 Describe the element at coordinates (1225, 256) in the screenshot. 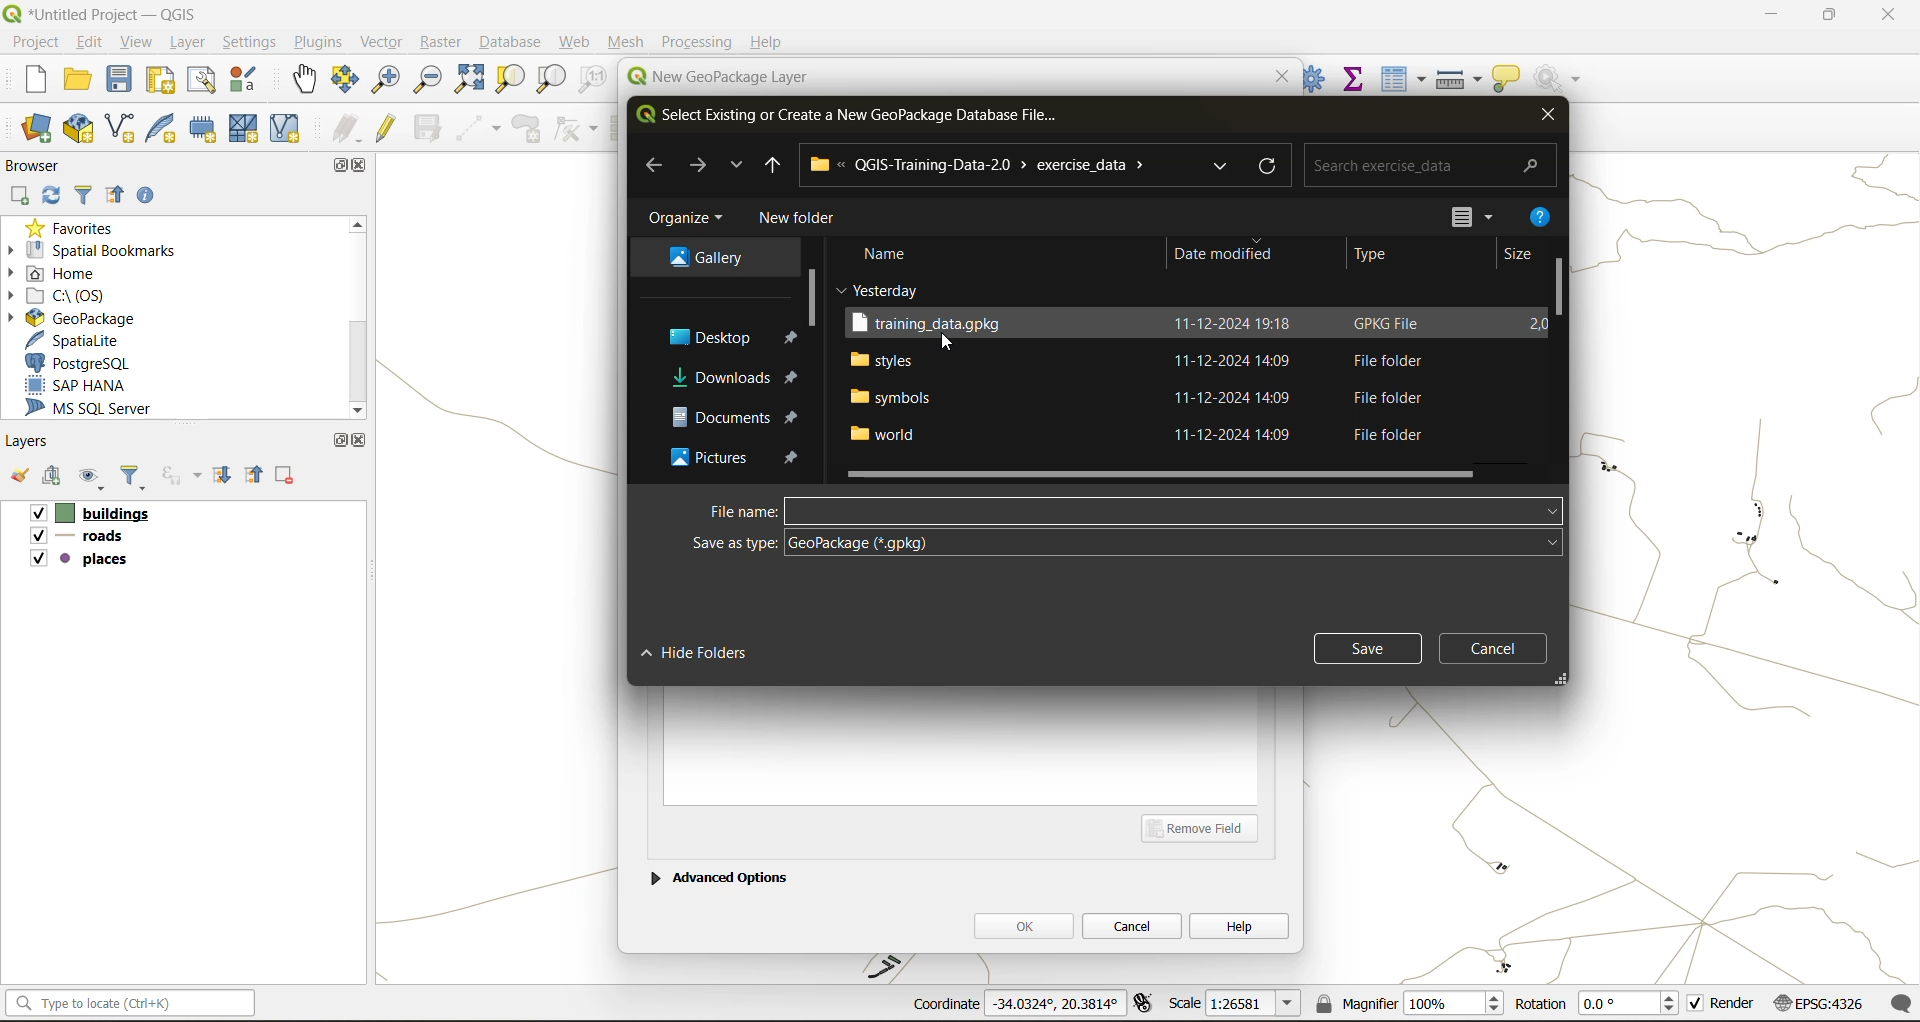

I see `date modified` at that location.